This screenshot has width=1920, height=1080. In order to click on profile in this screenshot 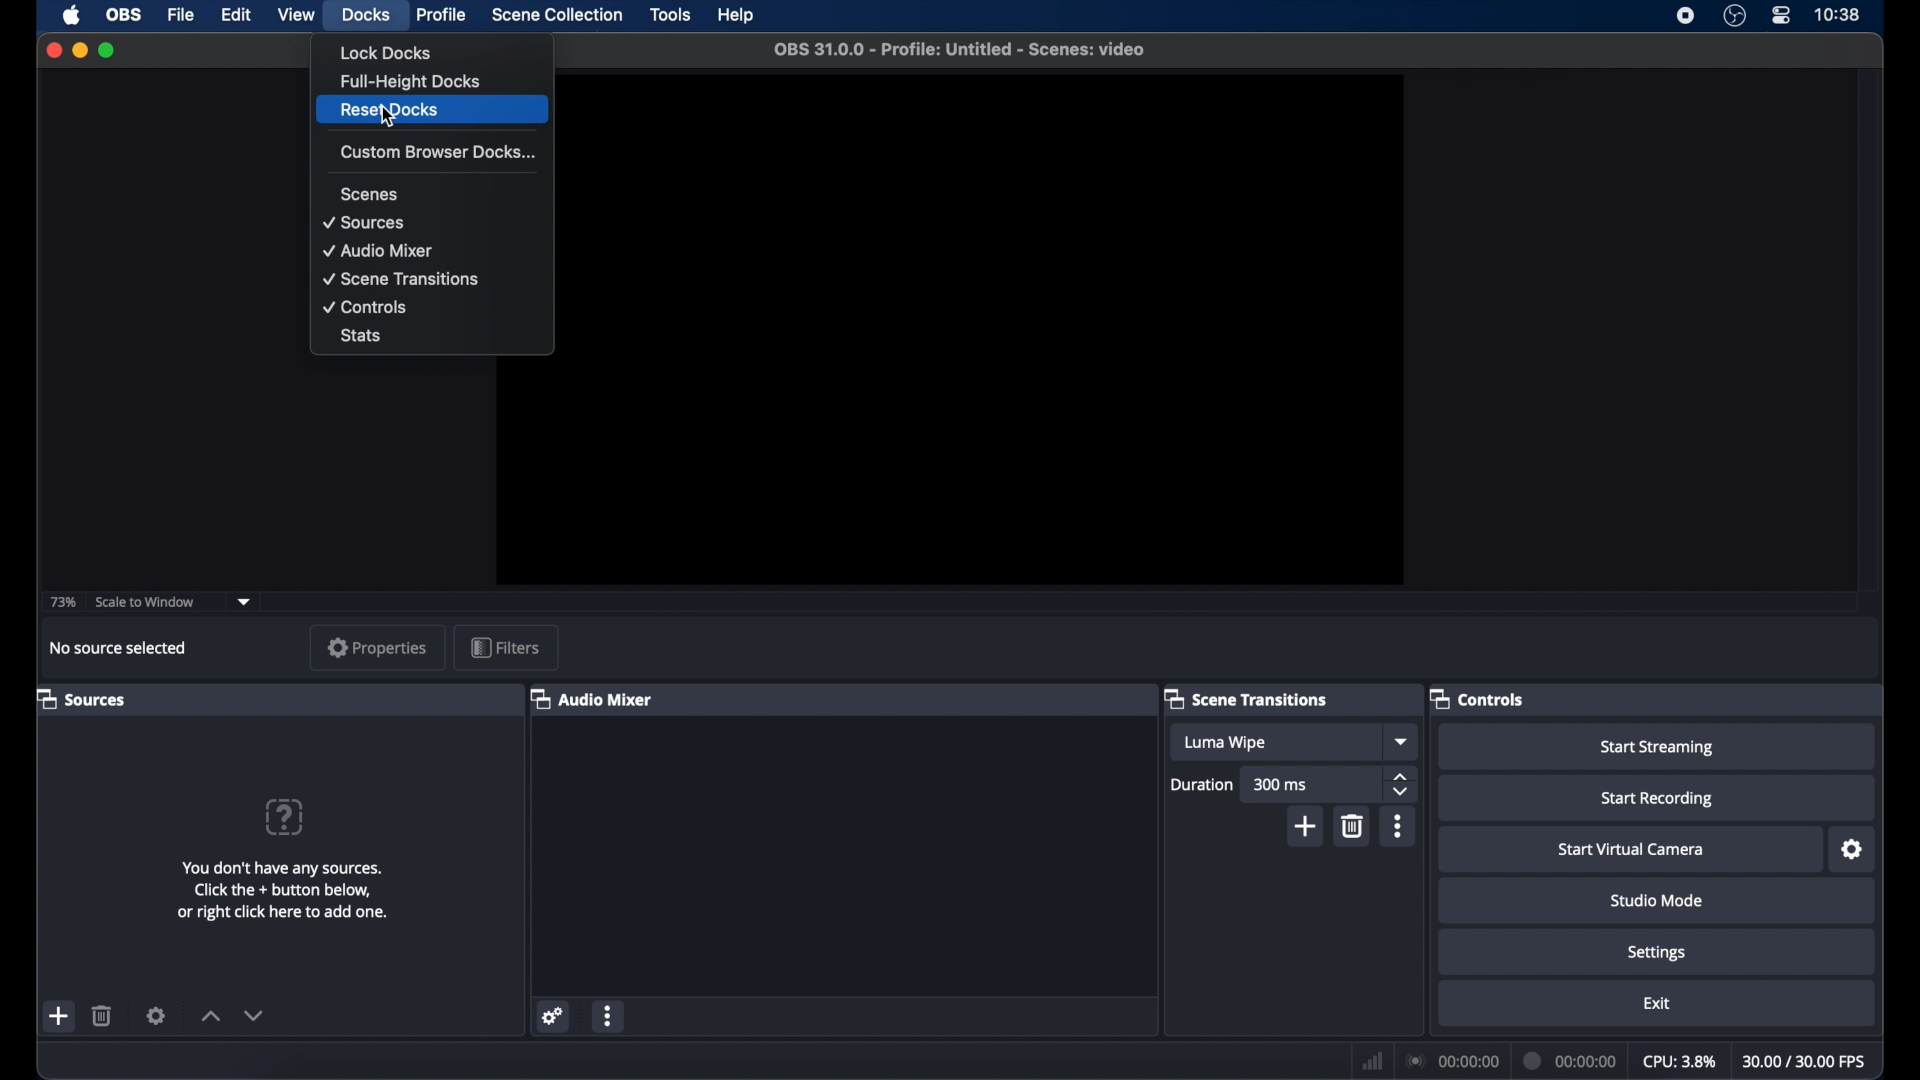, I will do `click(442, 15)`.